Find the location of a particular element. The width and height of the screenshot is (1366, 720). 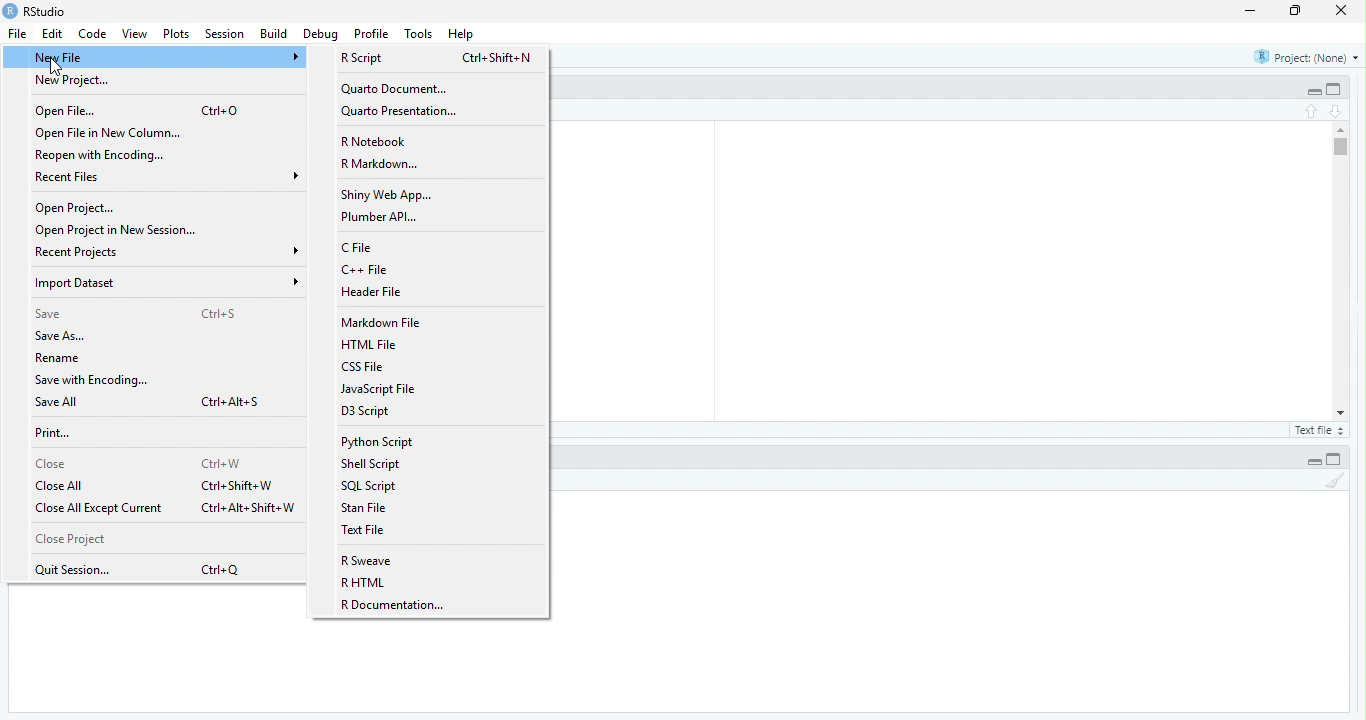

Recent Files is located at coordinates (168, 176).